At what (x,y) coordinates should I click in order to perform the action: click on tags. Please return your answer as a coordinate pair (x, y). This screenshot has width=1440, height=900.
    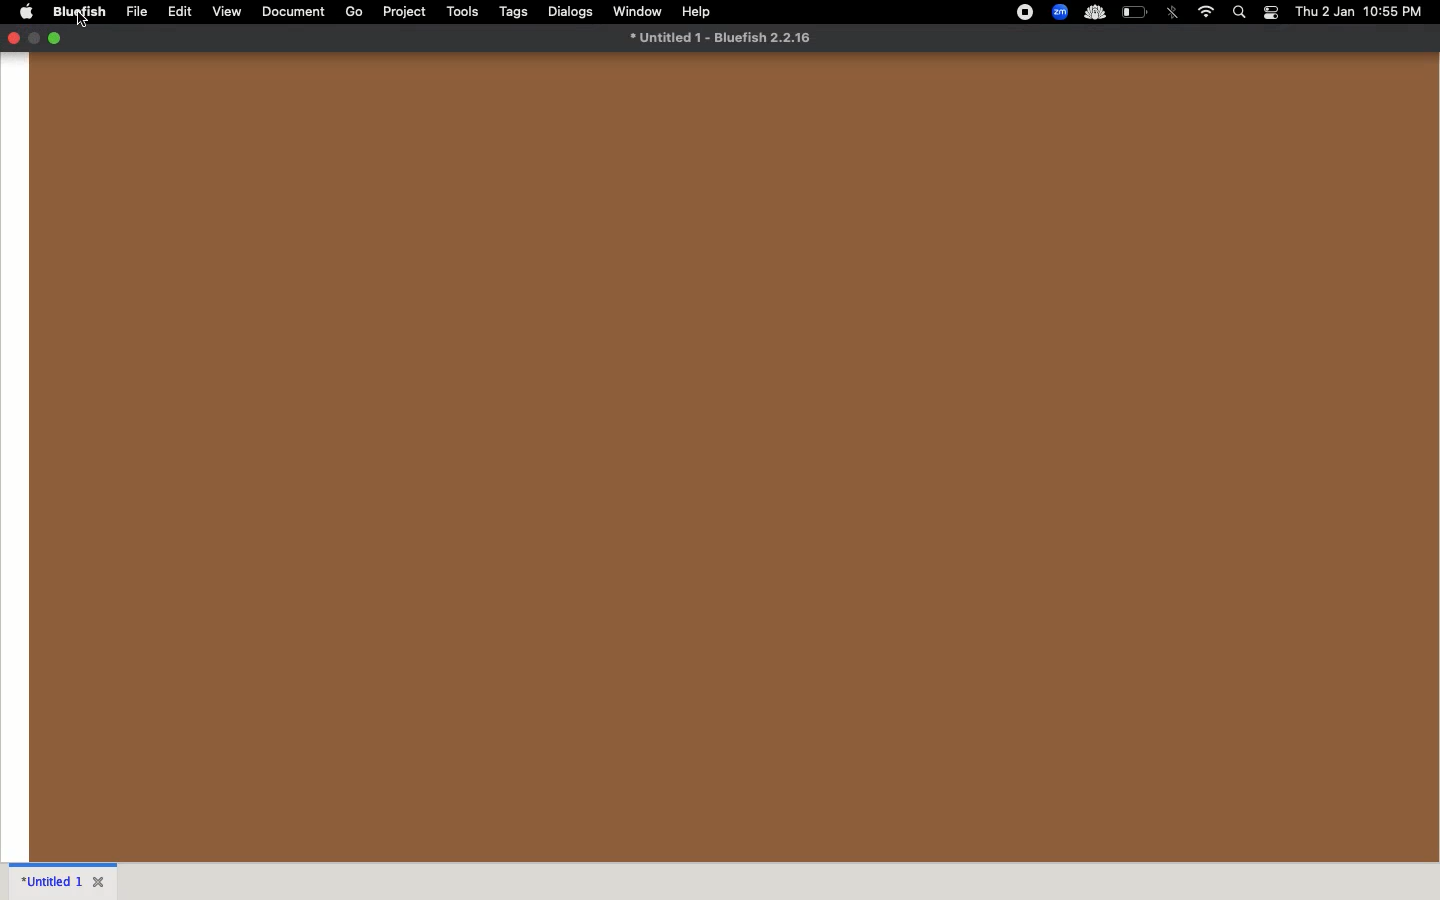
    Looking at the image, I should click on (516, 12).